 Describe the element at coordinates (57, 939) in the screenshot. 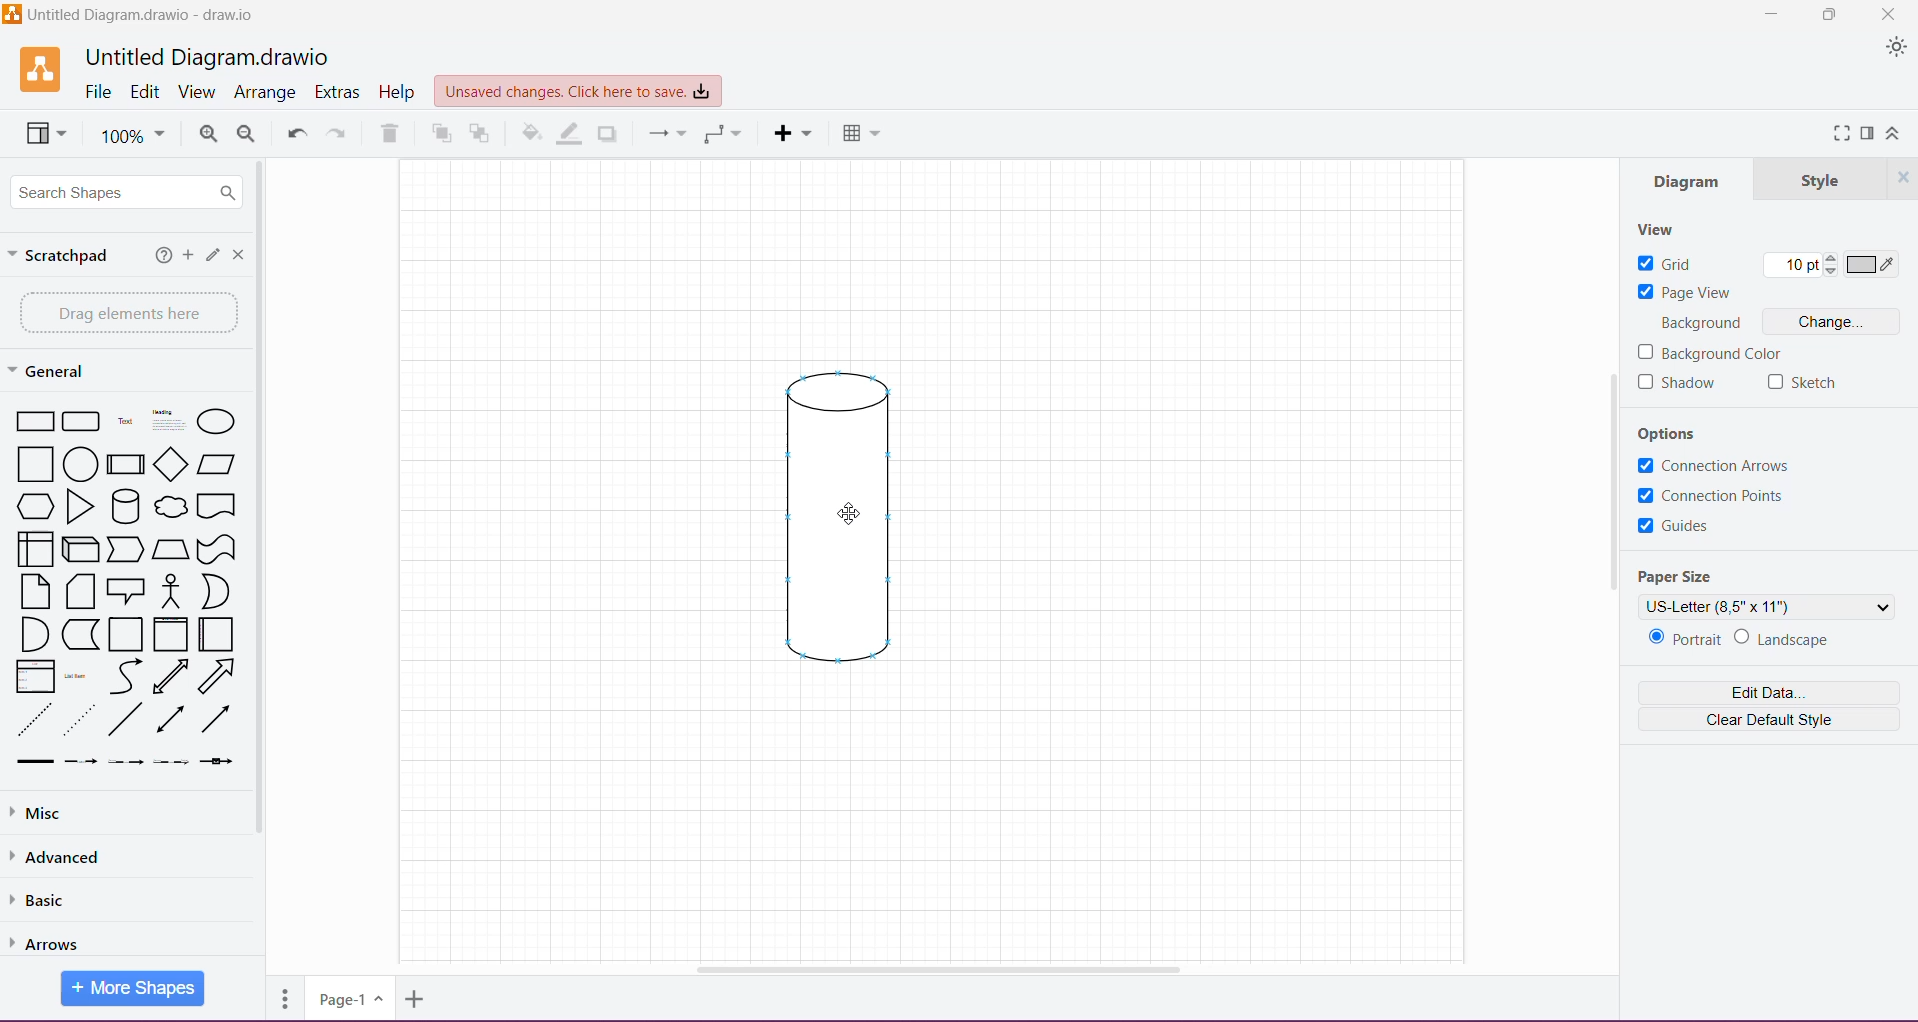

I see `Arrows` at that location.